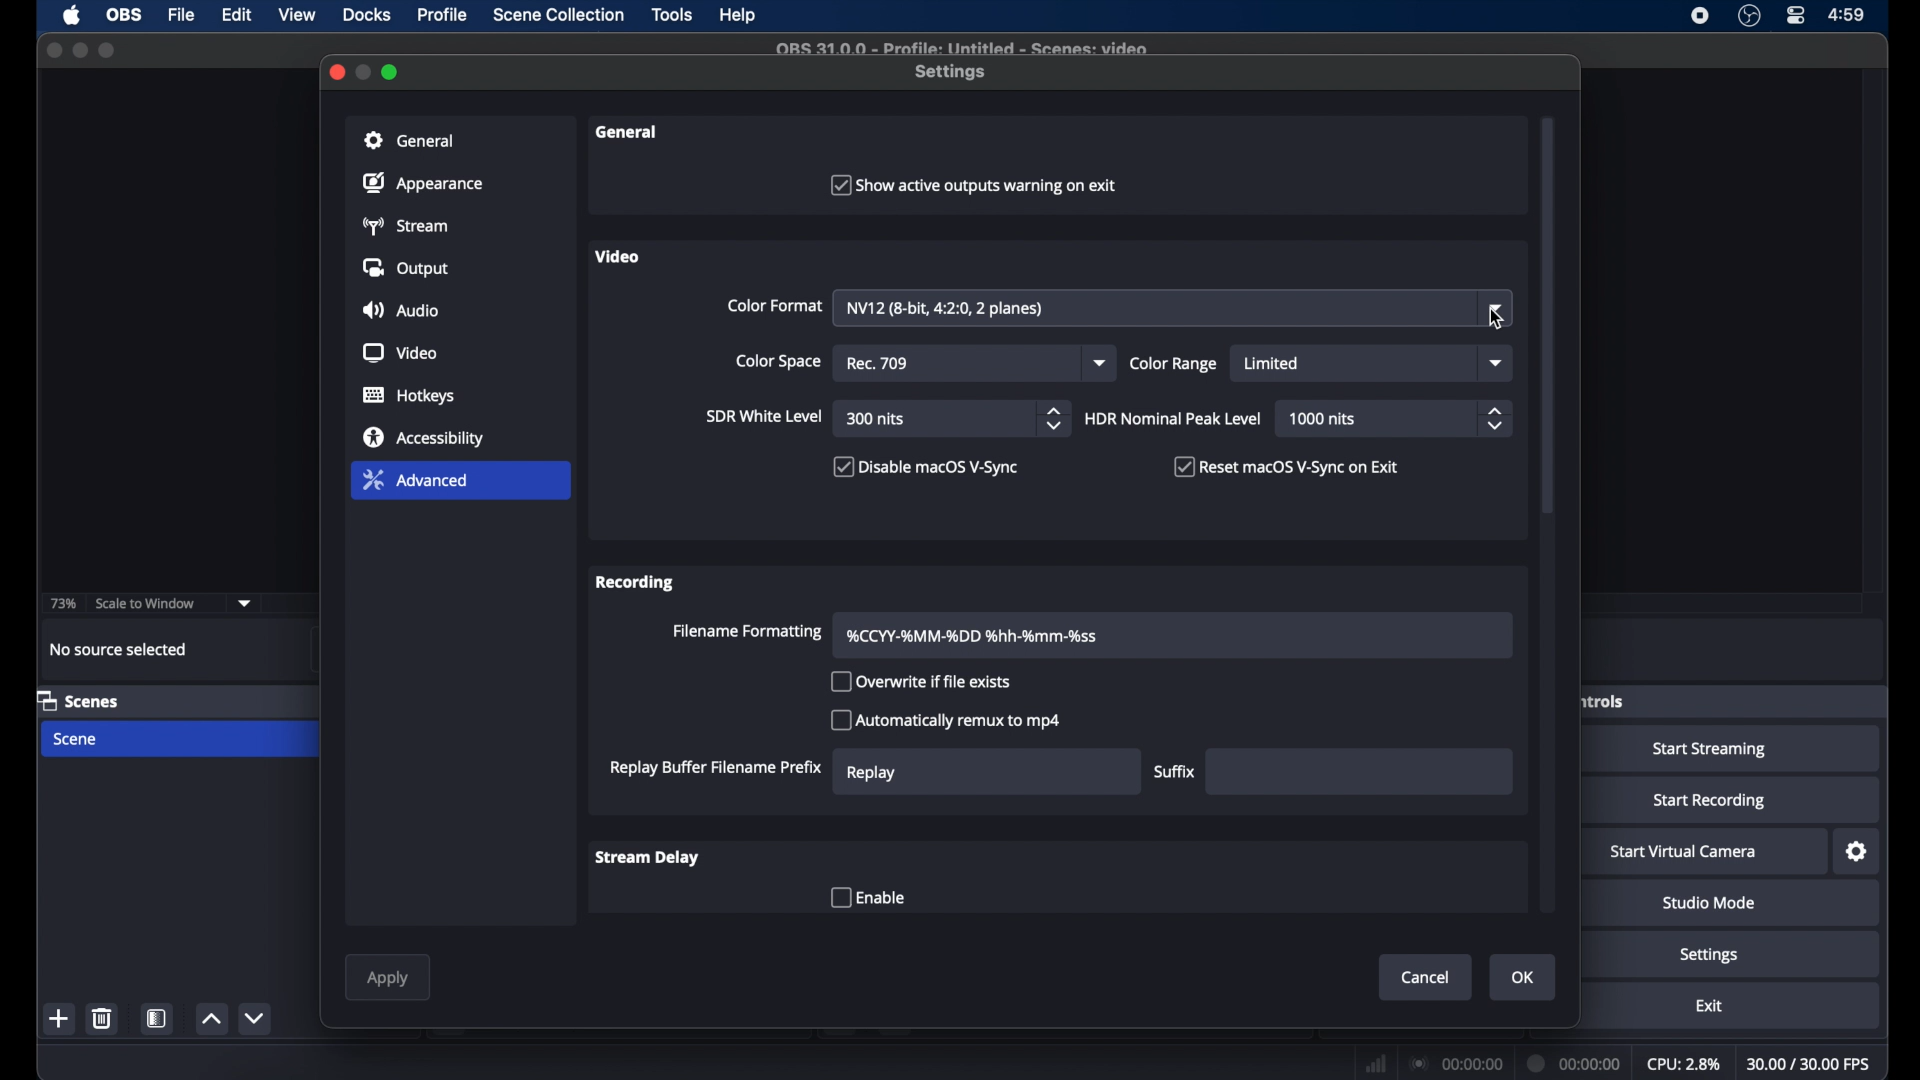 This screenshot has width=1920, height=1080. What do you see at coordinates (882, 364) in the screenshot?
I see `rec 709` at bounding box center [882, 364].